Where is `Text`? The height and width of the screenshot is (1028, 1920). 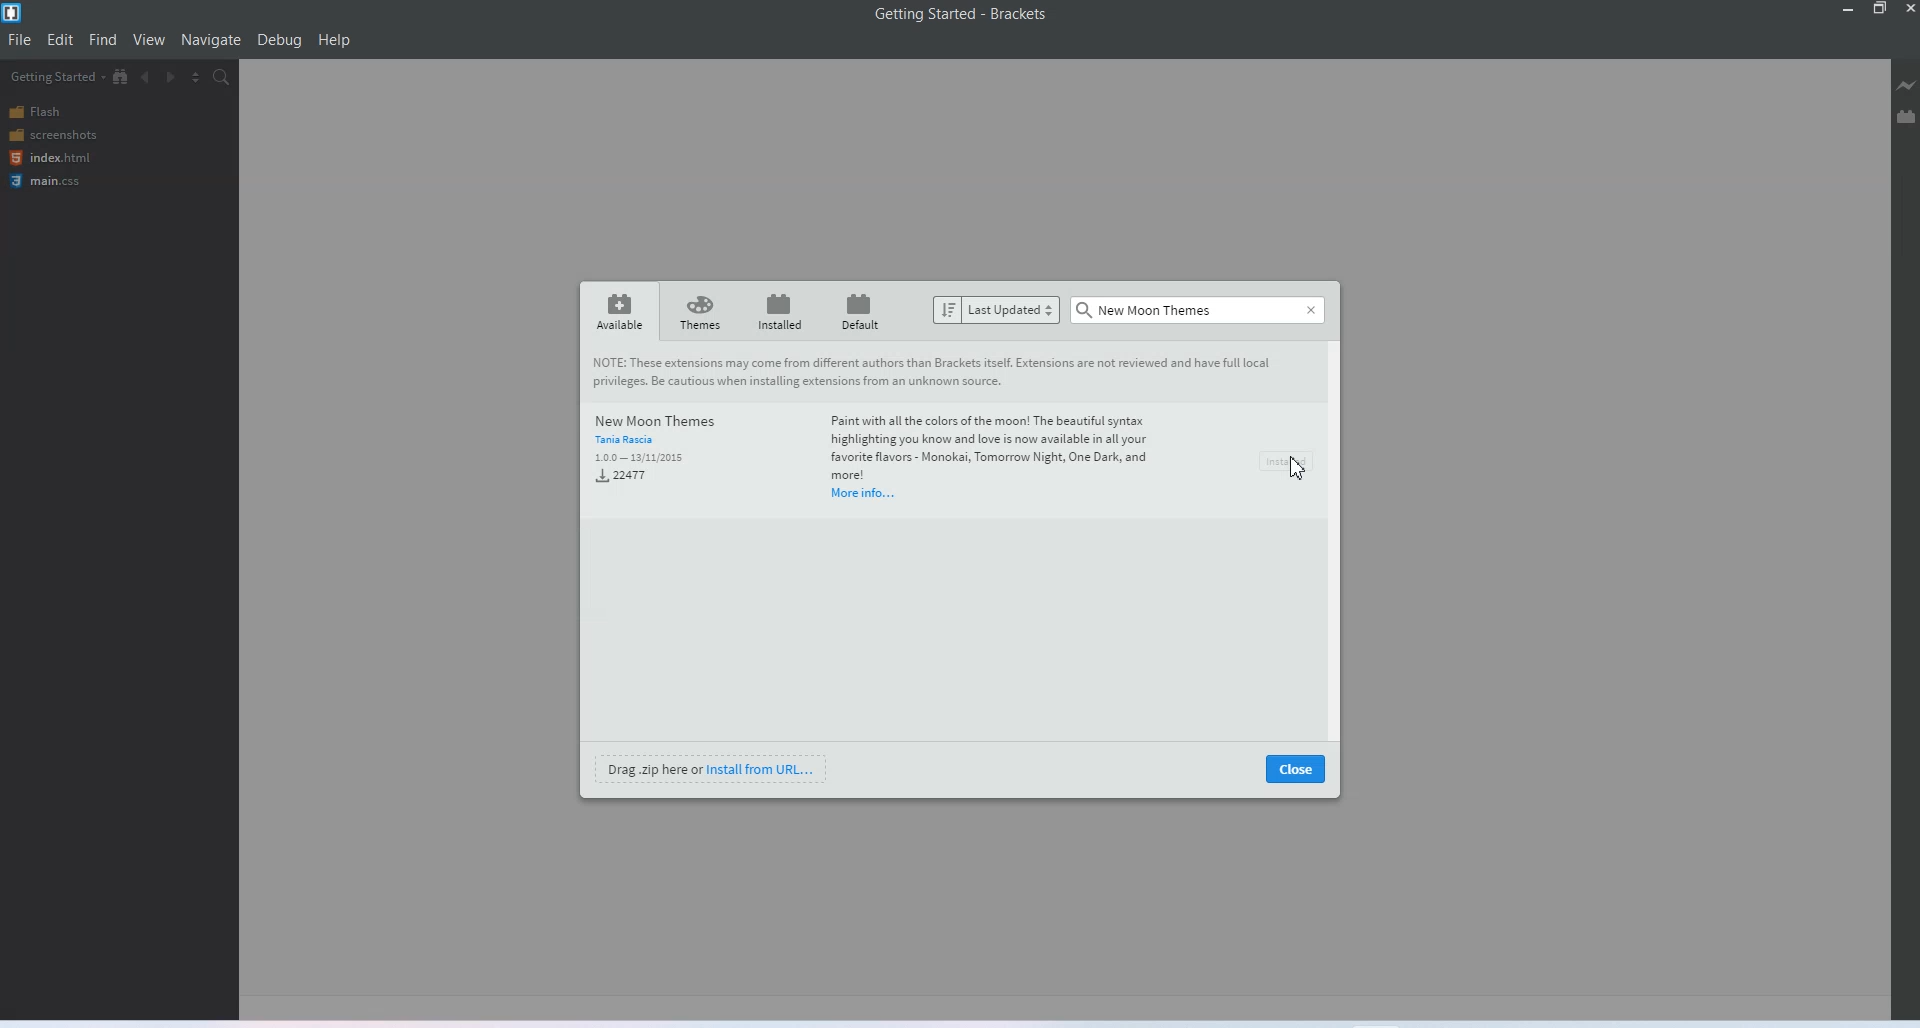
Text is located at coordinates (1147, 307).